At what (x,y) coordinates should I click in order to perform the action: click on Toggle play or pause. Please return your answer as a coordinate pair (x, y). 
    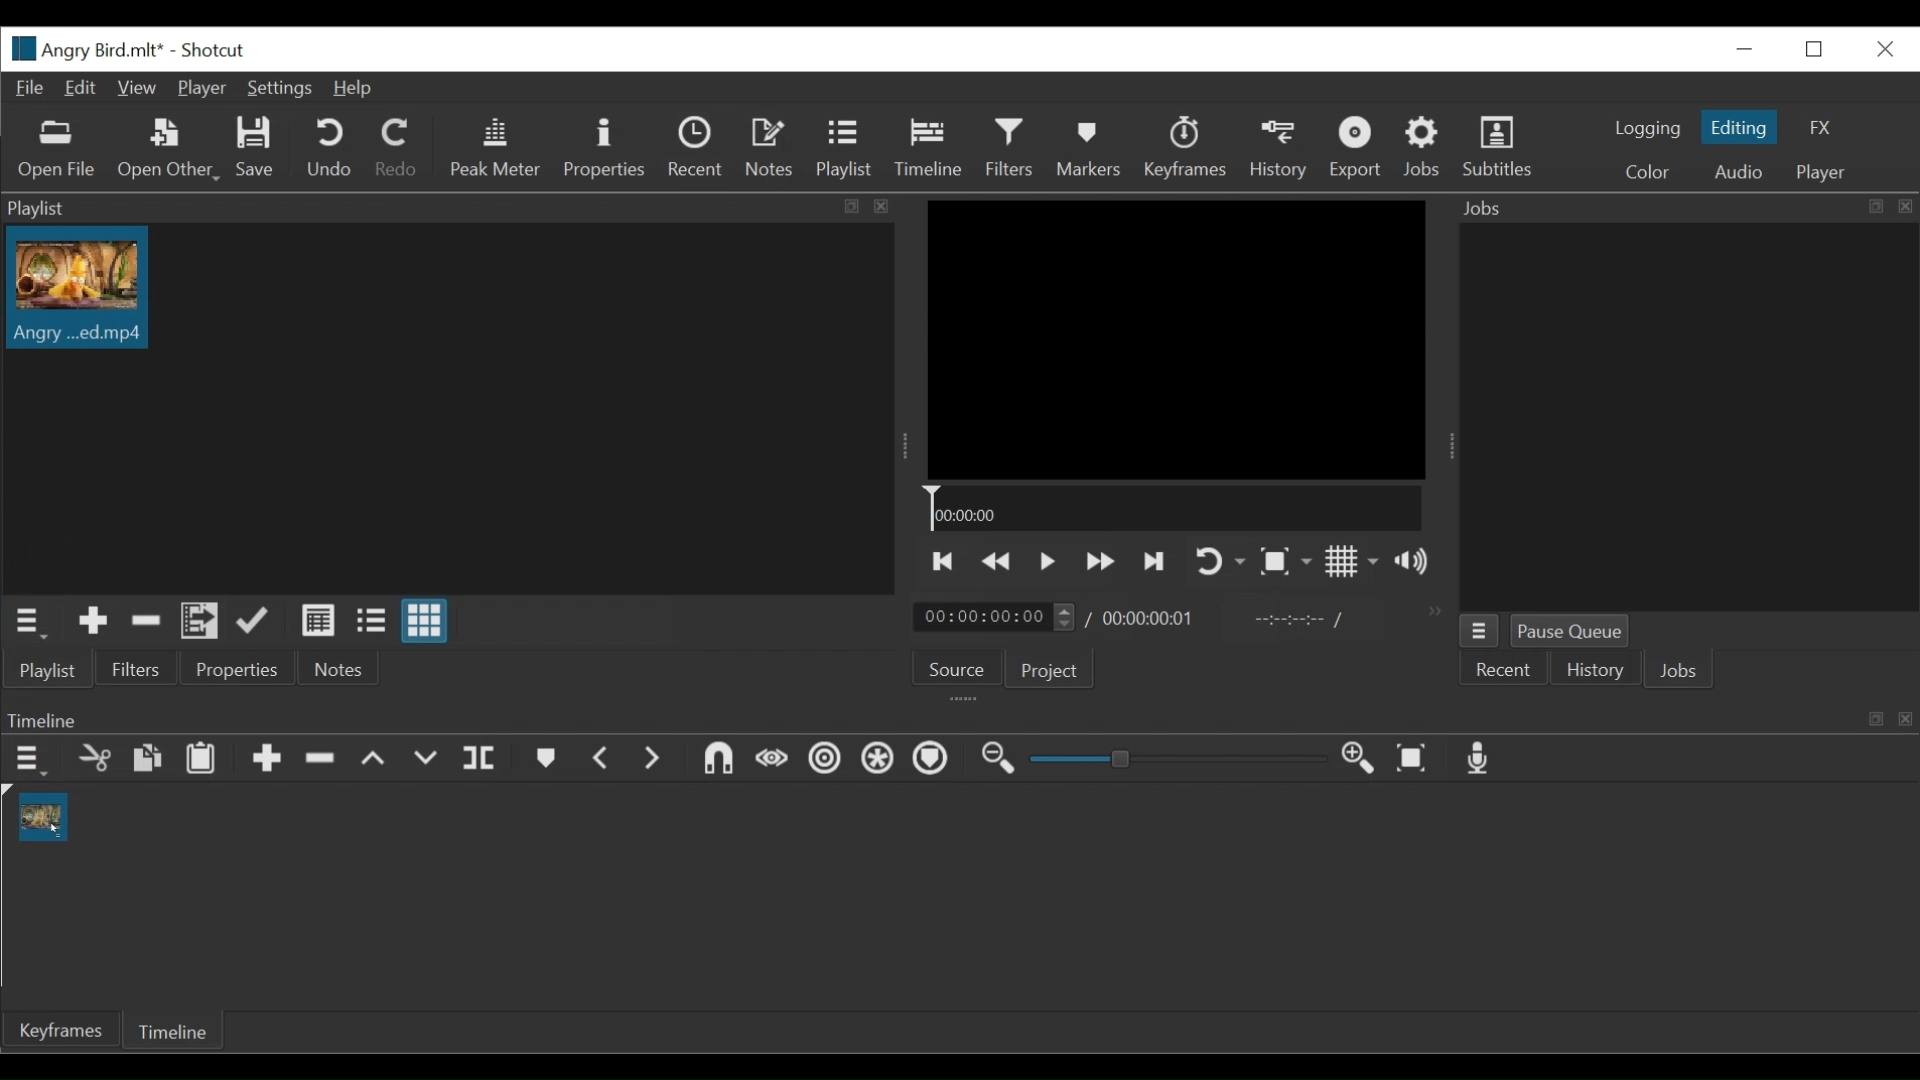
    Looking at the image, I should click on (1052, 562).